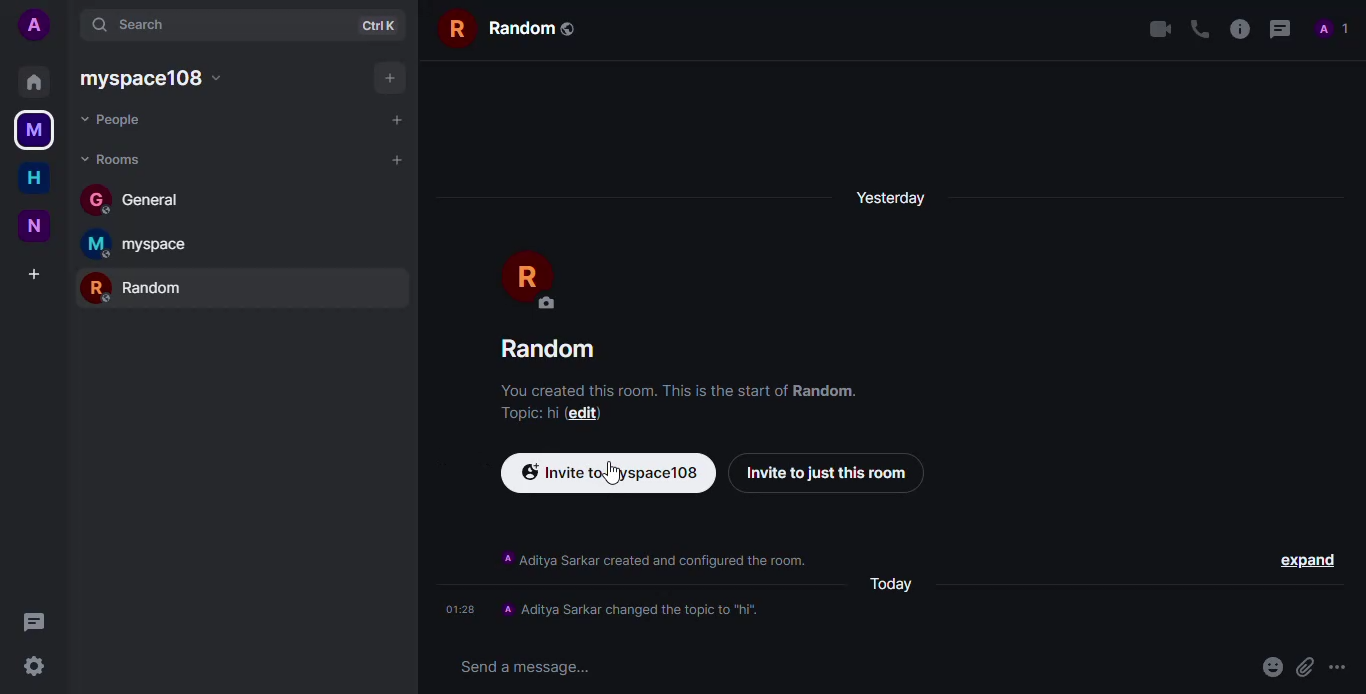 This screenshot has width=1366, height=694. What do you see at coordinates (1198, 30) in the screenshot?
I see `voice call` at bounding box center [1198, 30].